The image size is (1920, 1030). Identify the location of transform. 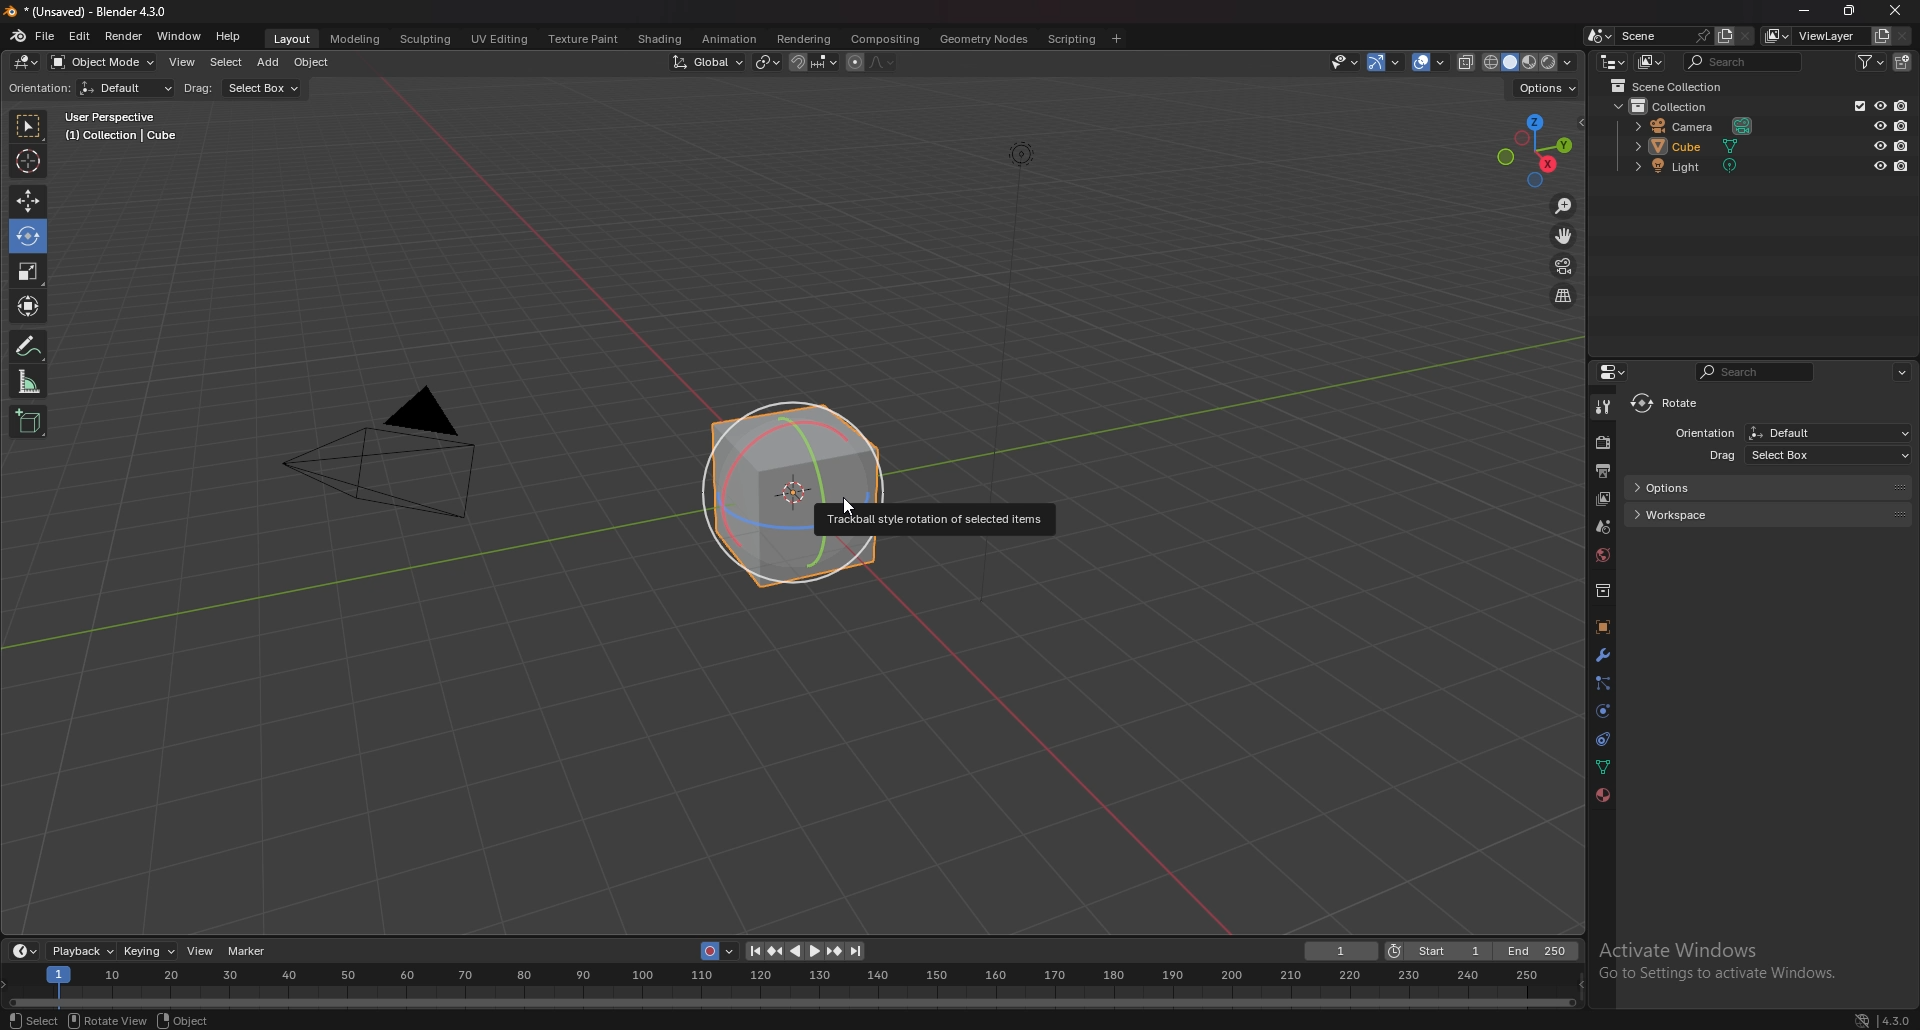
(30, 306).